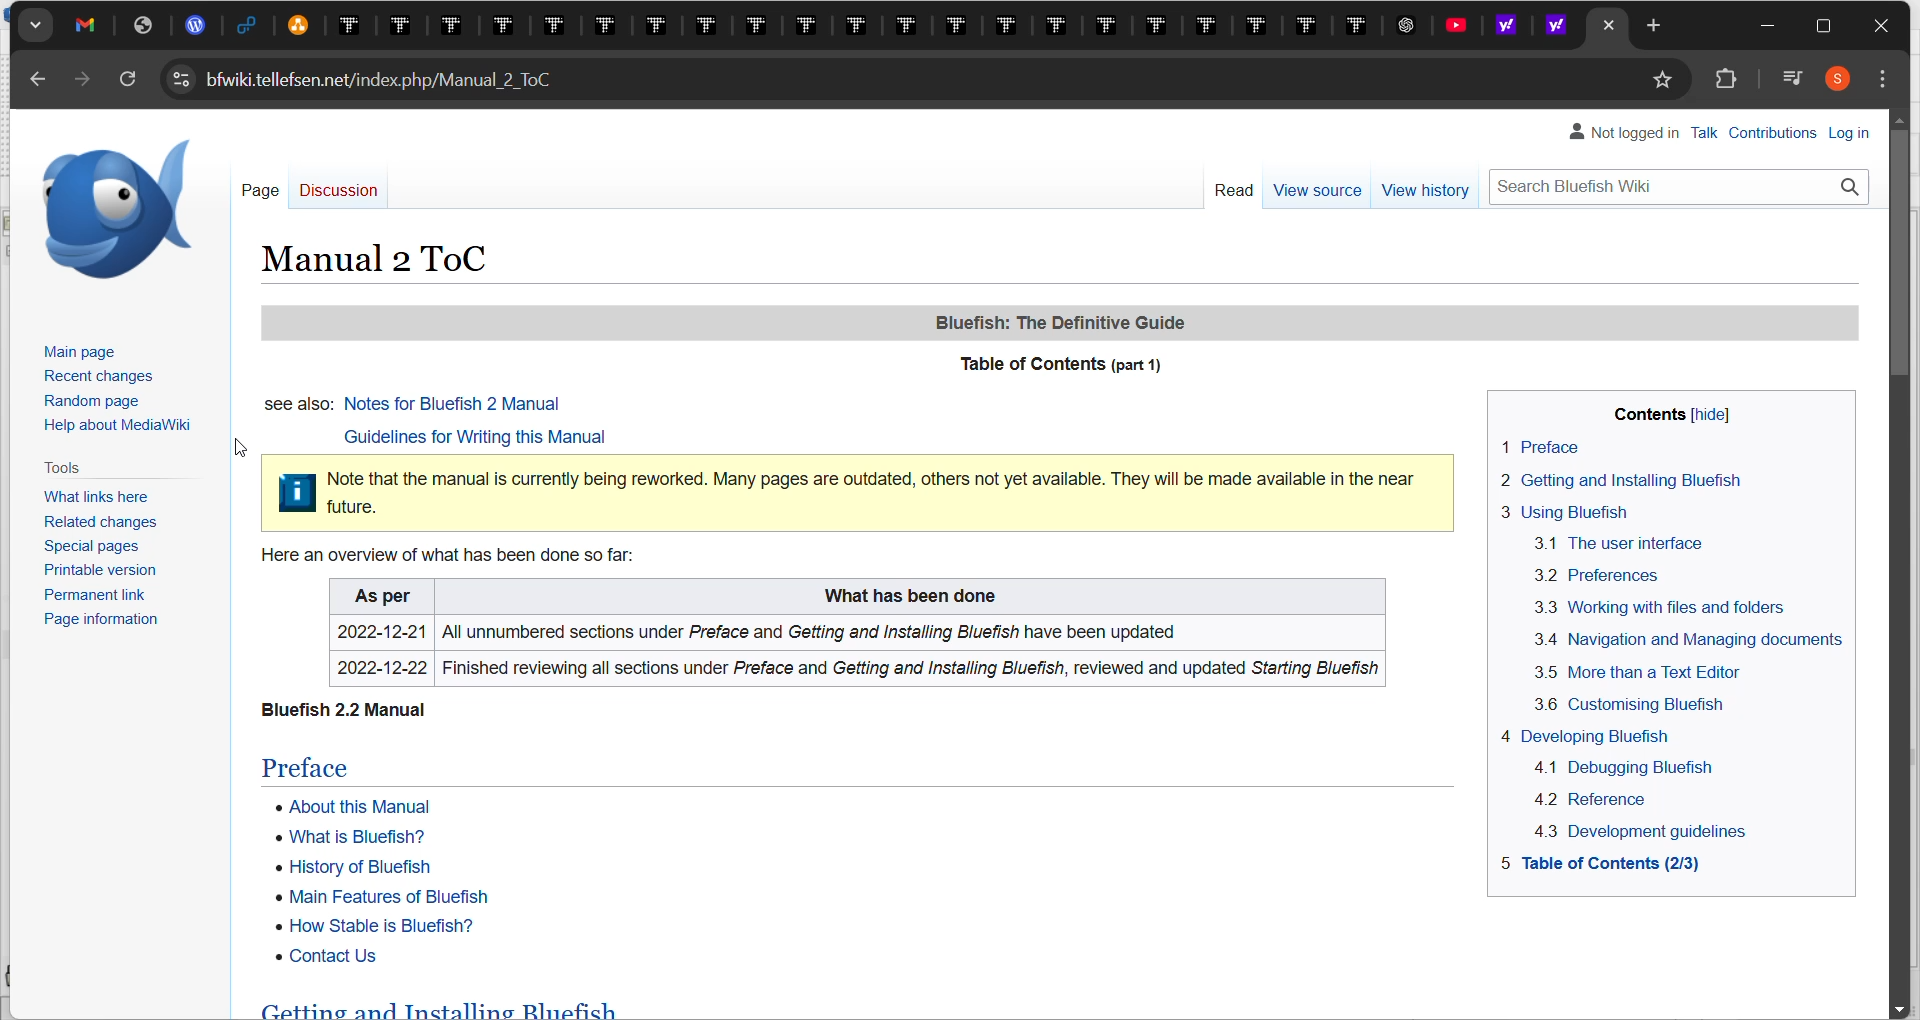 The width and height of the screenshot is (1920, 1020). What do you see at coordinates (1427, 188) in the screenshot?
I see `view history` at bounding box center [1427, 188].